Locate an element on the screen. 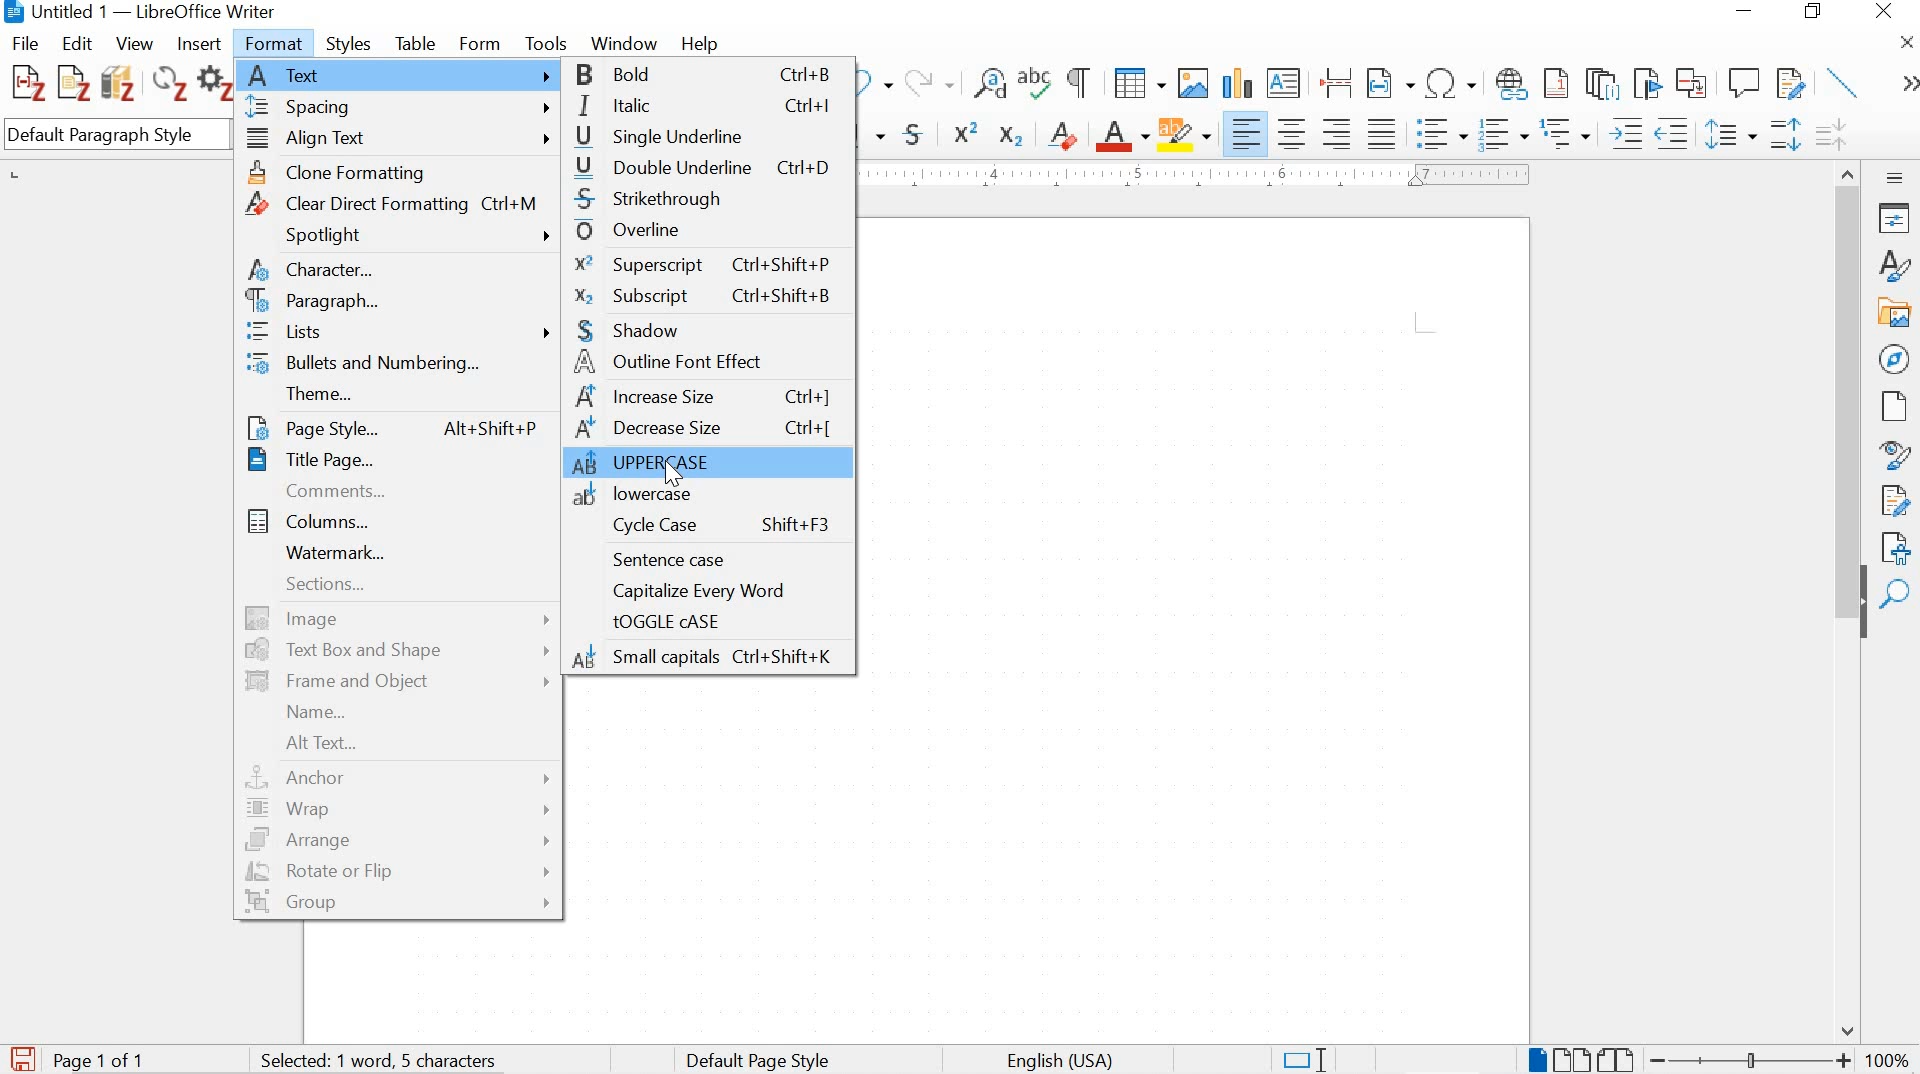 The height and width of the screenshot is (1074, 1920). find and replace is located at coordinates (990, 84).